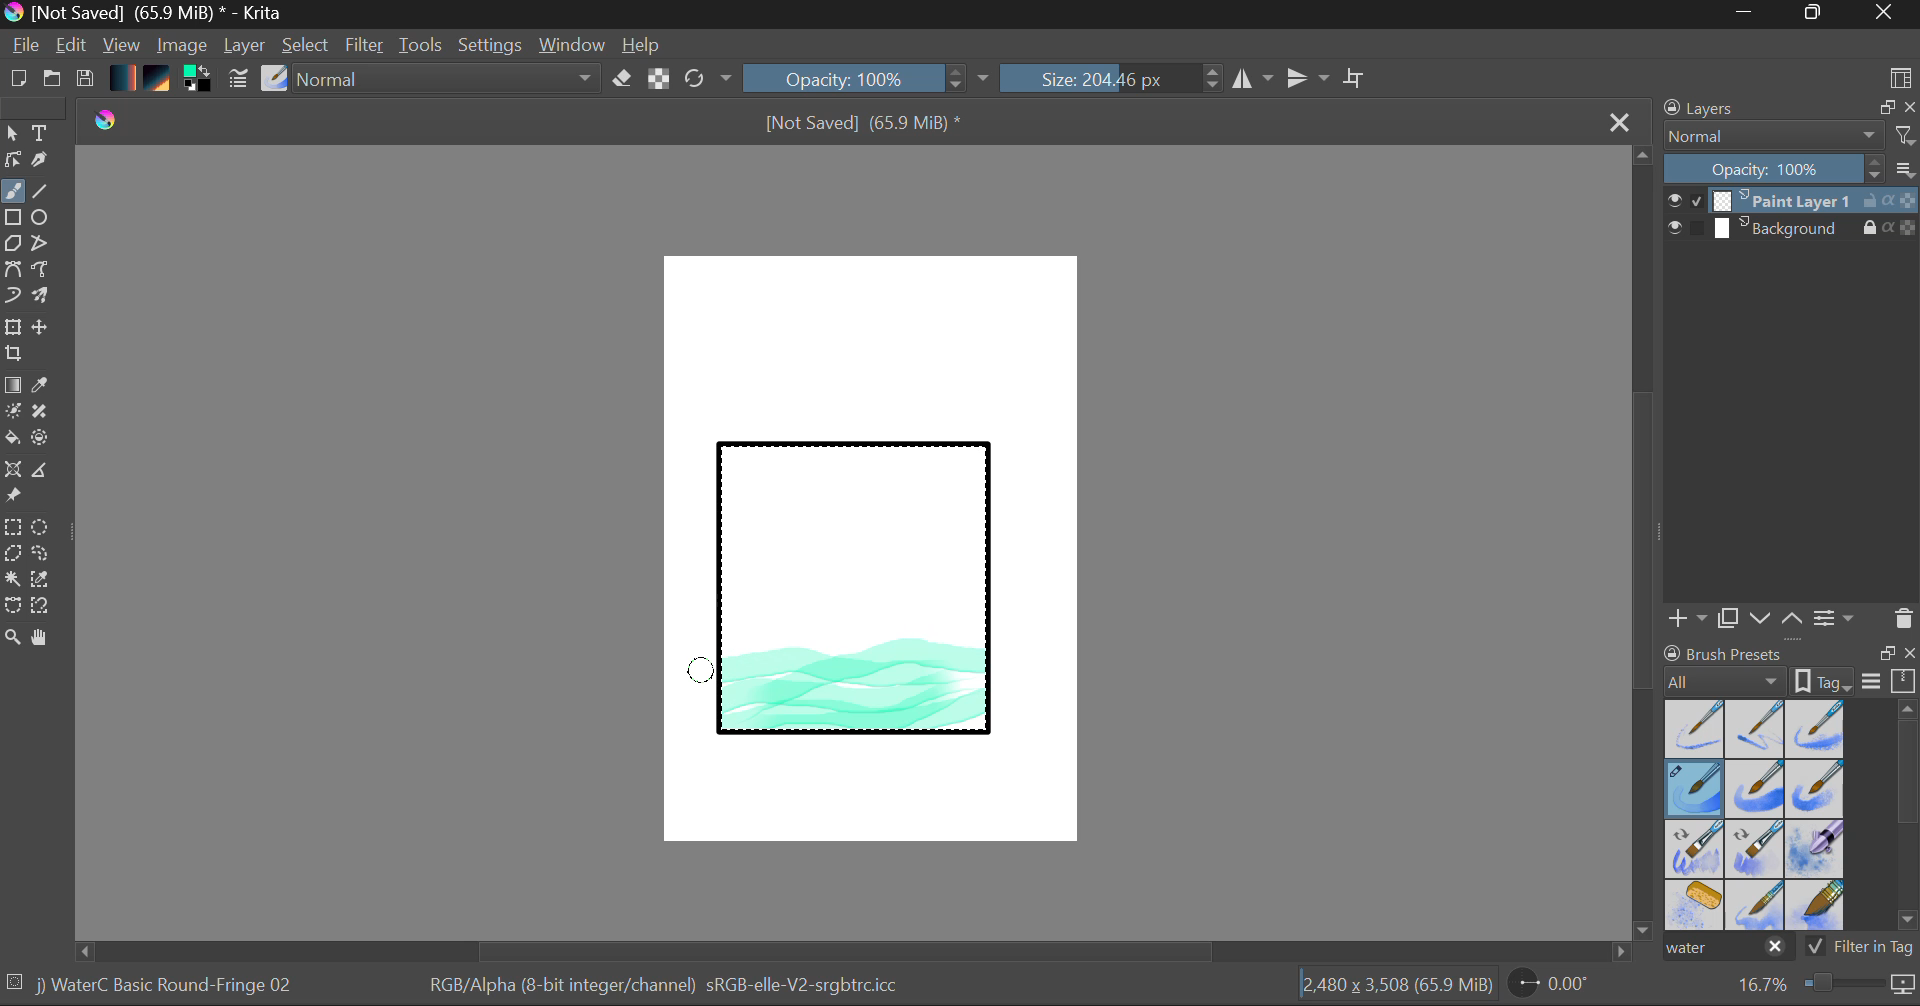 The width and height of the screenshot is (1920, 1006). Describe the element at coordinates (12, 162) in the screenshot. I see `Edit Shapes` at that location.